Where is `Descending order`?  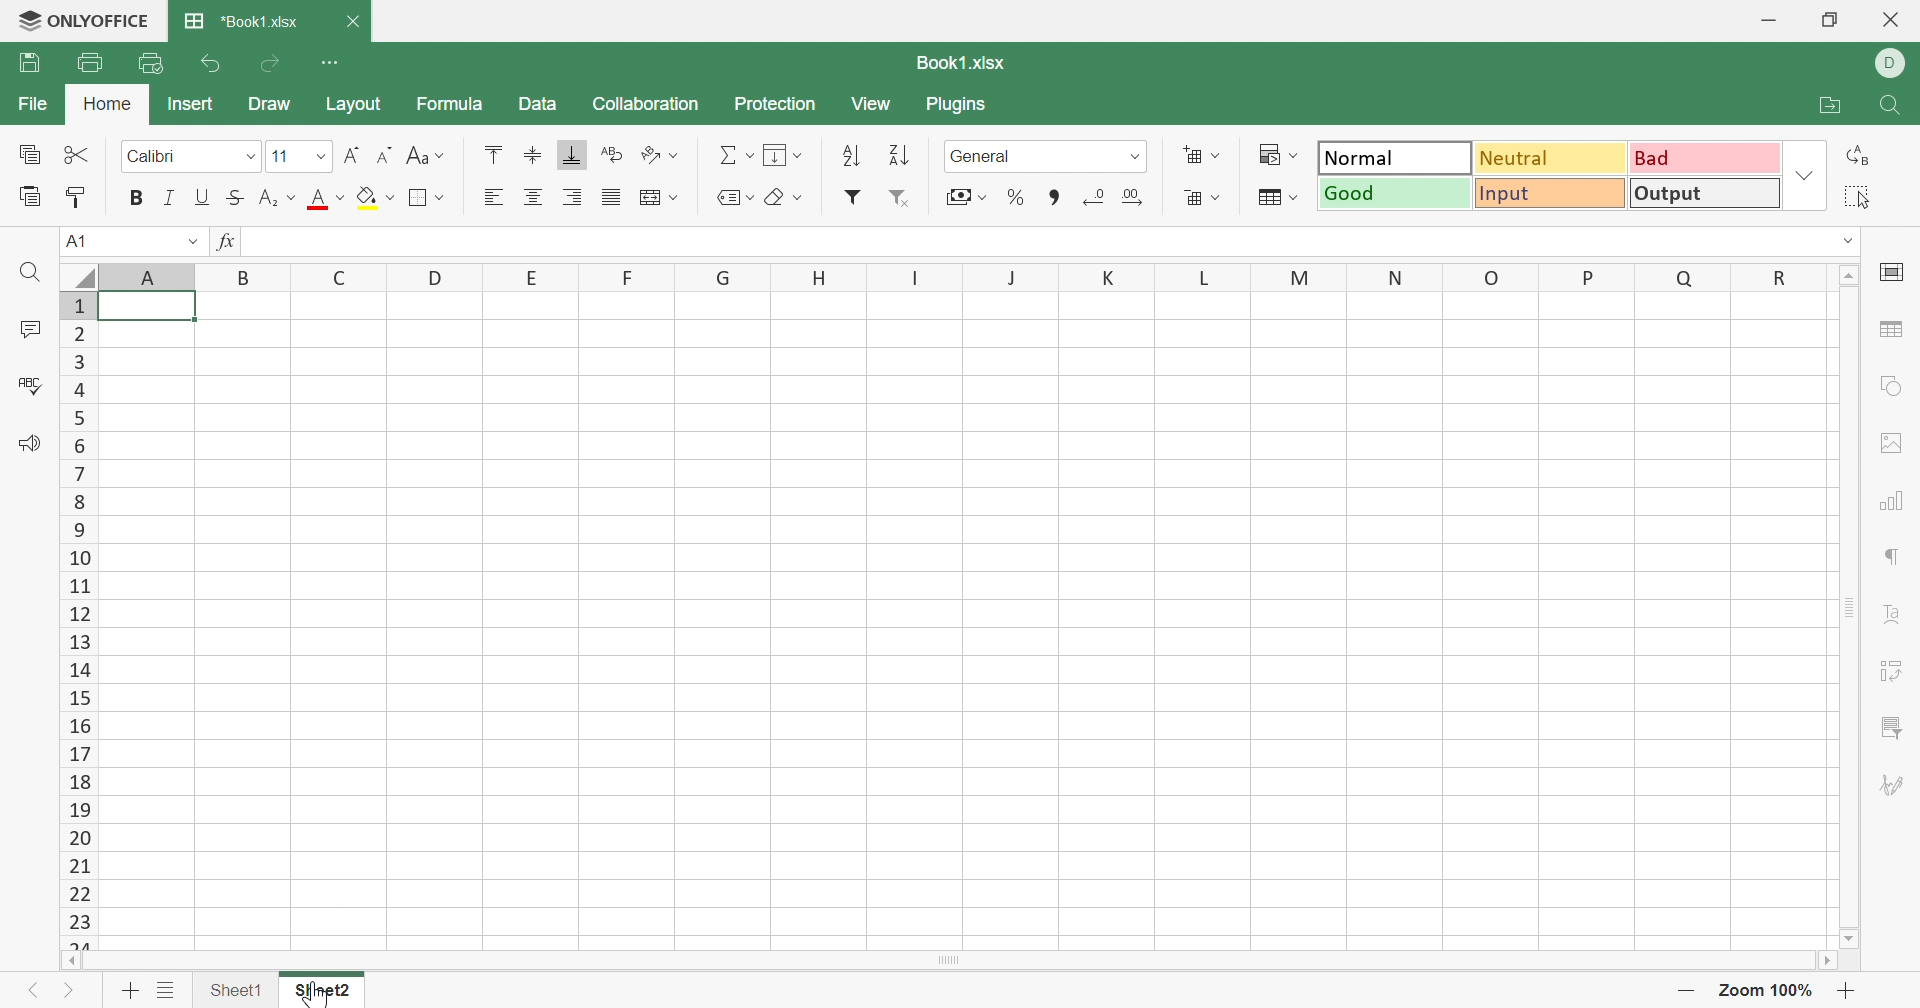
Descending order is located at coordinates (904, 153).